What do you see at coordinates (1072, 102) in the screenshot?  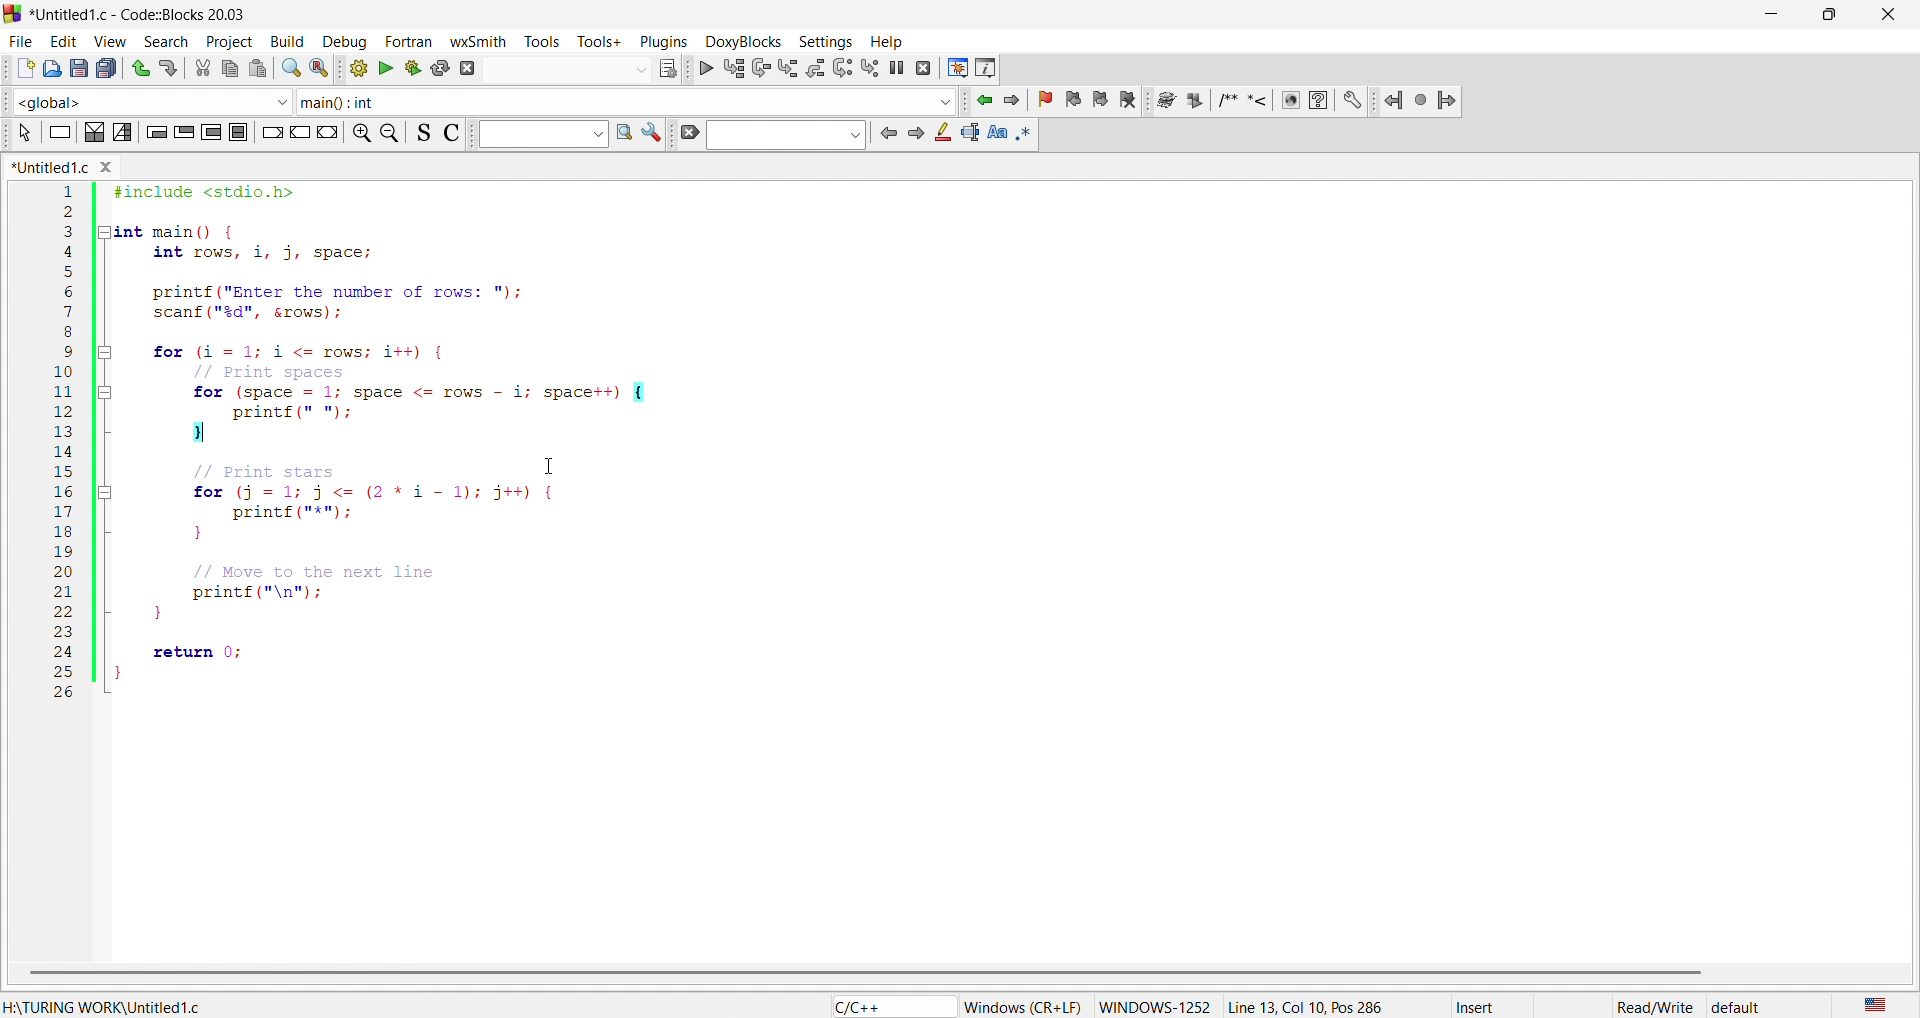 I see `previous bookmark` at bounding box center [1072, 102].